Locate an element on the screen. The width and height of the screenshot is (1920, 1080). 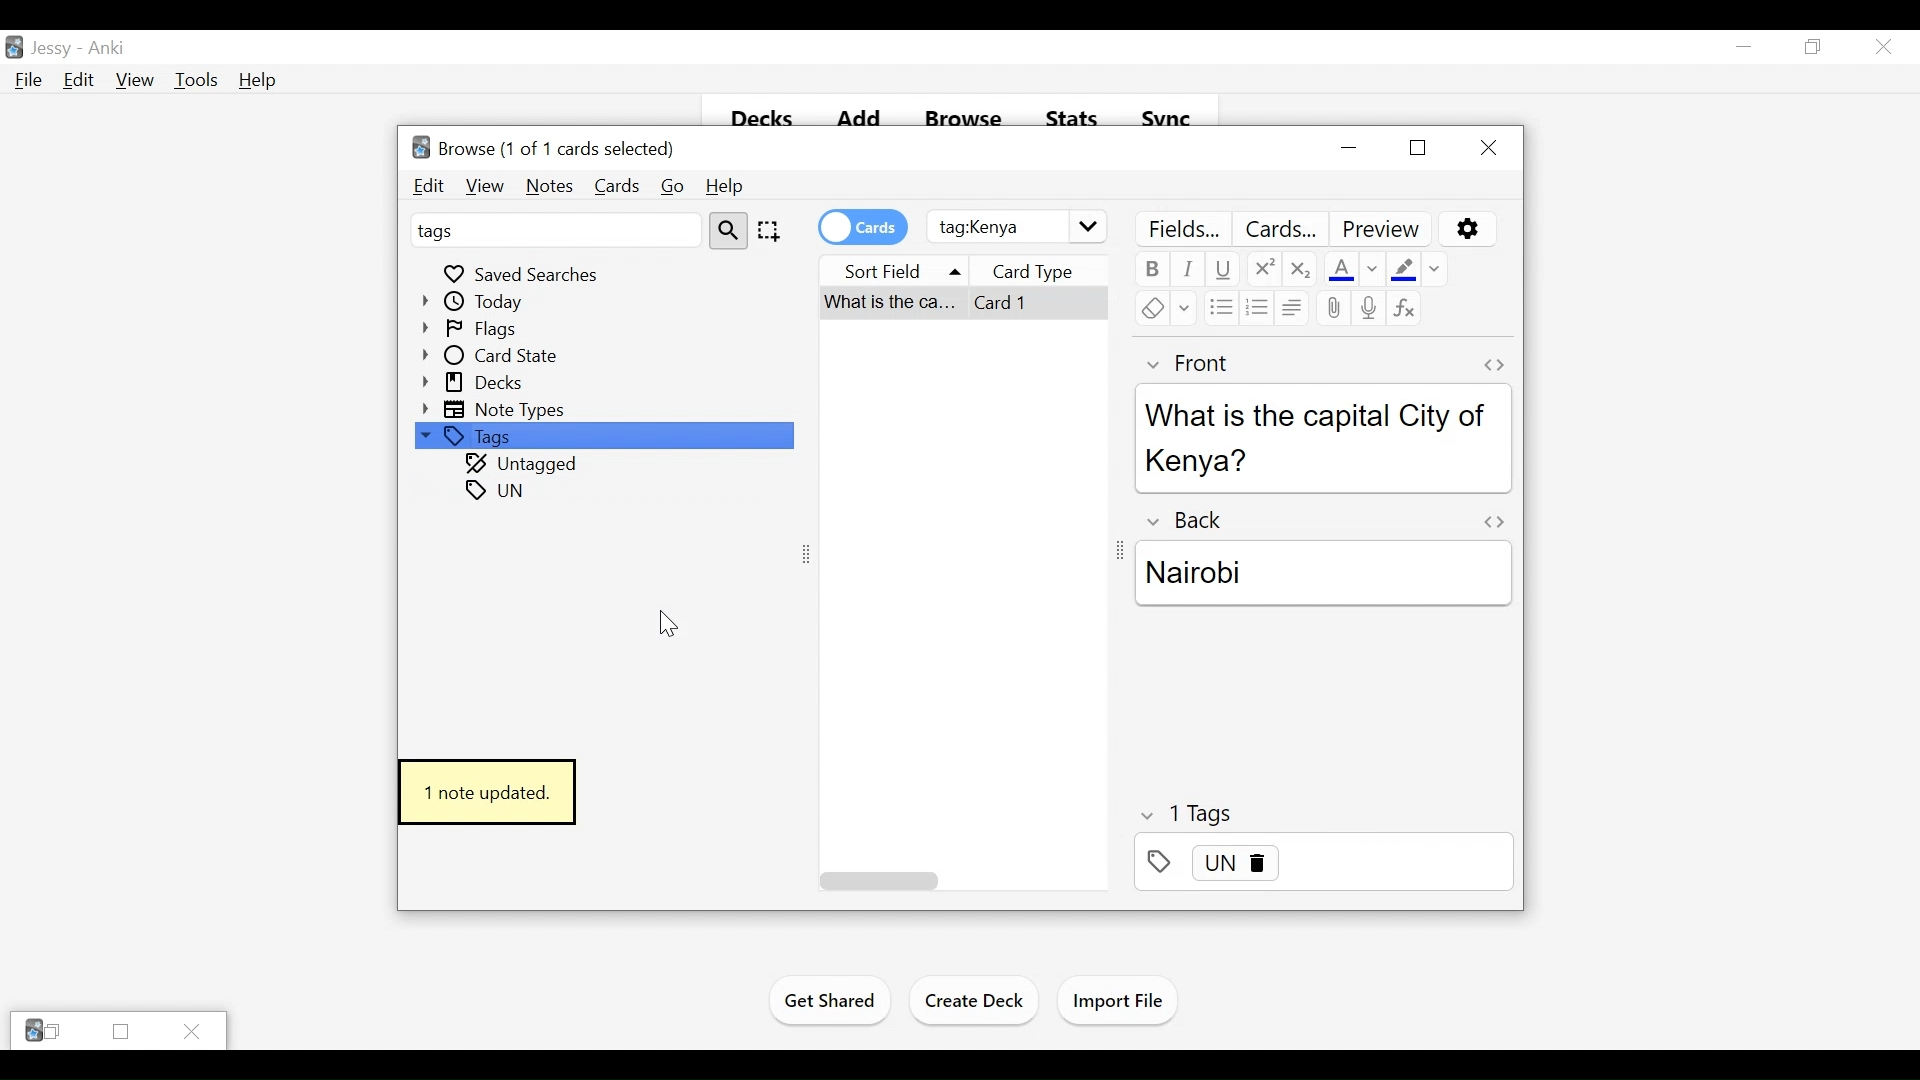
Cursor is located at coordinates (663, 628).